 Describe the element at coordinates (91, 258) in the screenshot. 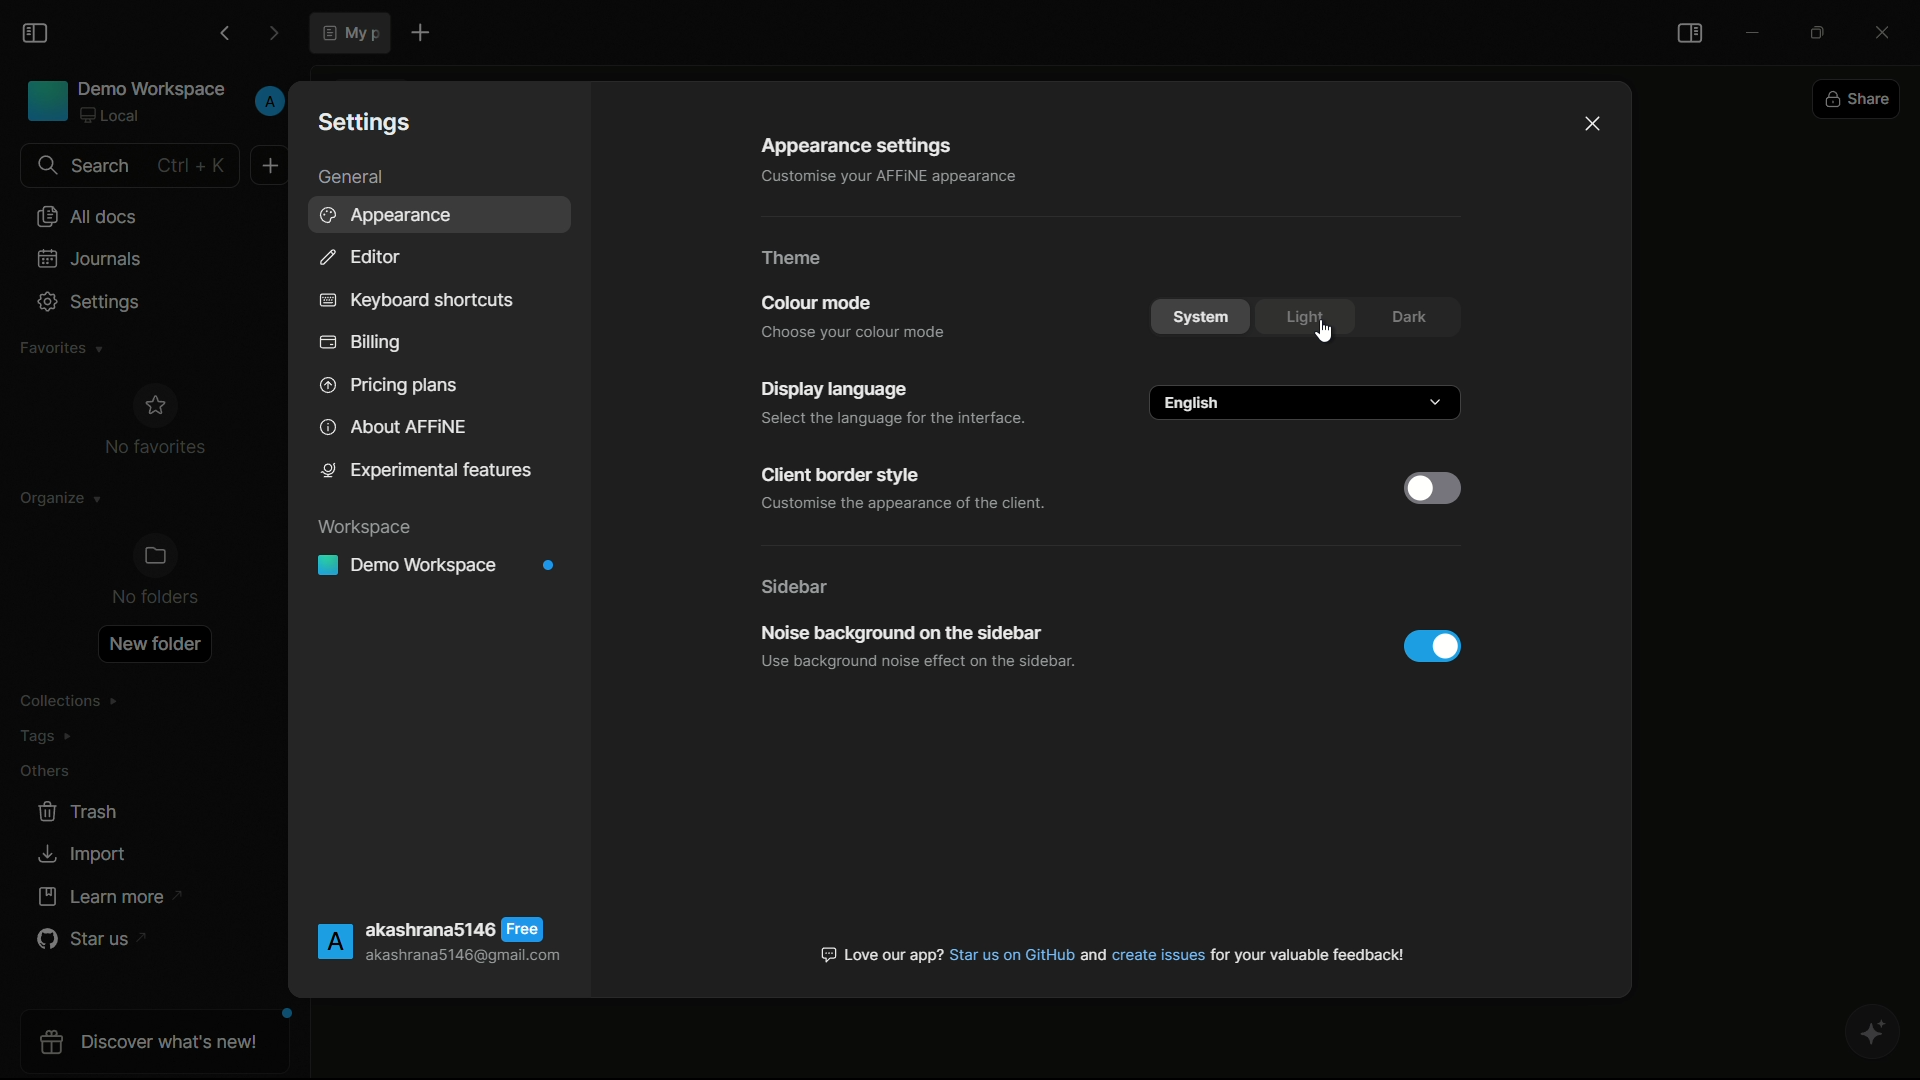

I see `journals` at that location.